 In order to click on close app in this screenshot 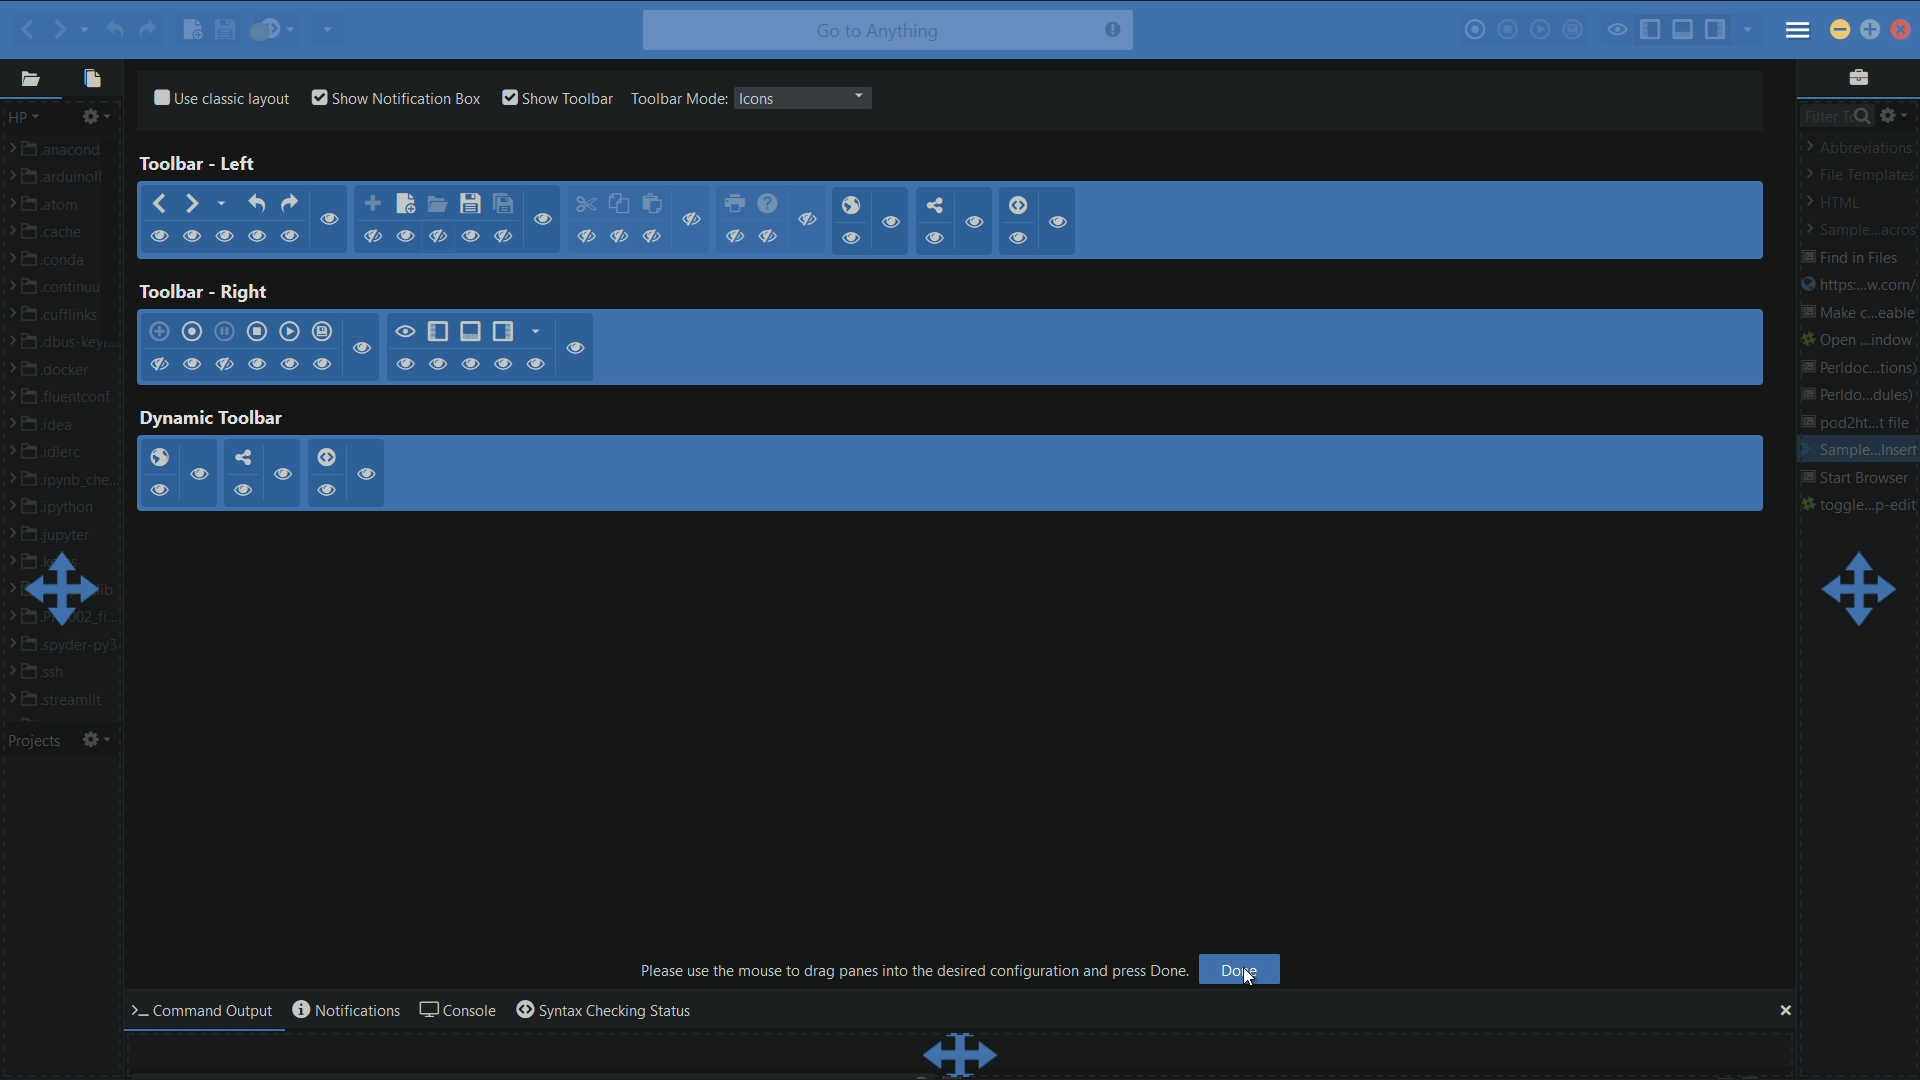, I will do `click(1900, 30)`.